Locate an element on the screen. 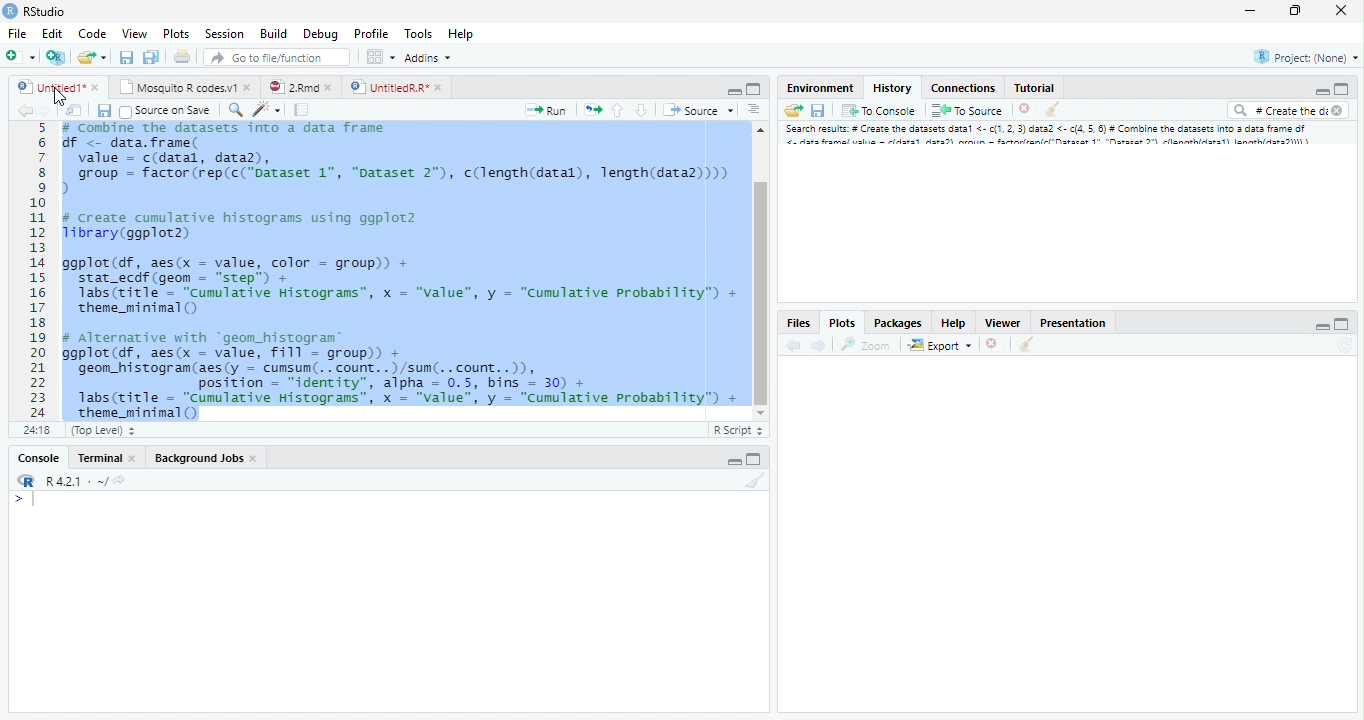 Image resolution: width=1364 pixels, height=720 pixels. back is located at coordinates (794, 347).